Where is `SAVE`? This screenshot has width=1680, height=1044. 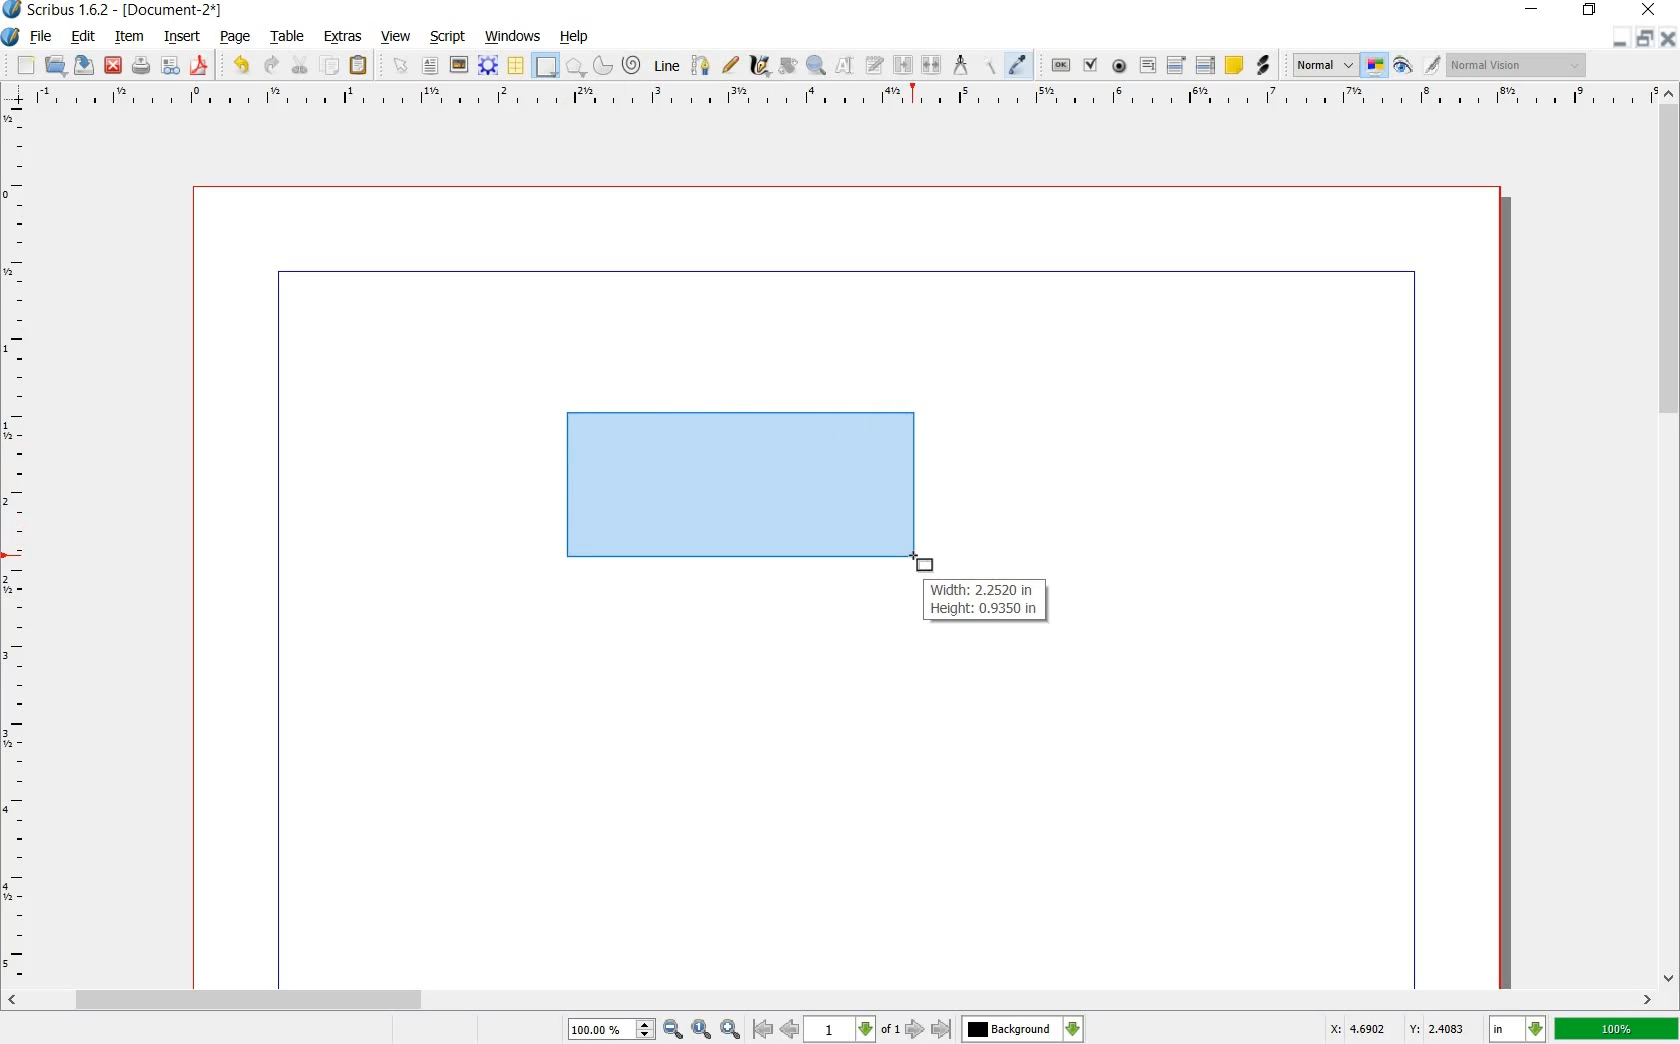 SAVE is located at coordinates (82, 65).